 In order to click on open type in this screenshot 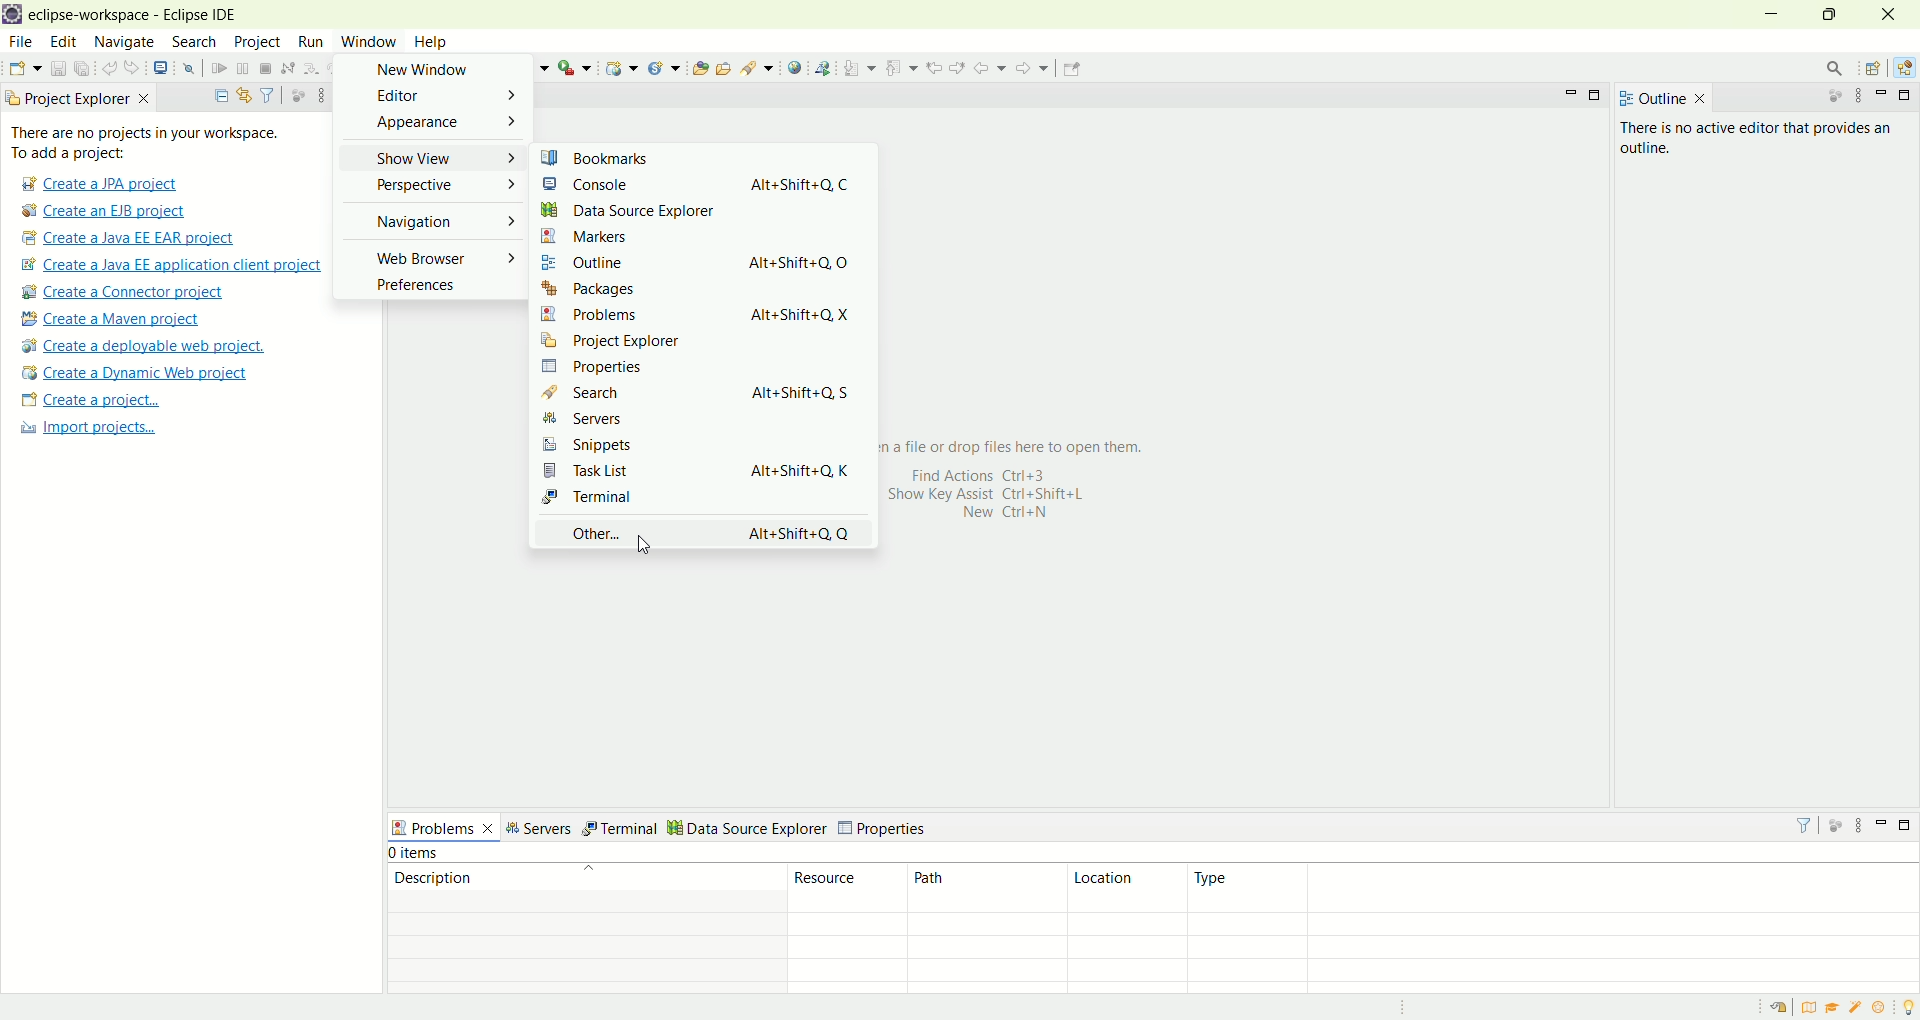, I will do `click(699, 66)`.